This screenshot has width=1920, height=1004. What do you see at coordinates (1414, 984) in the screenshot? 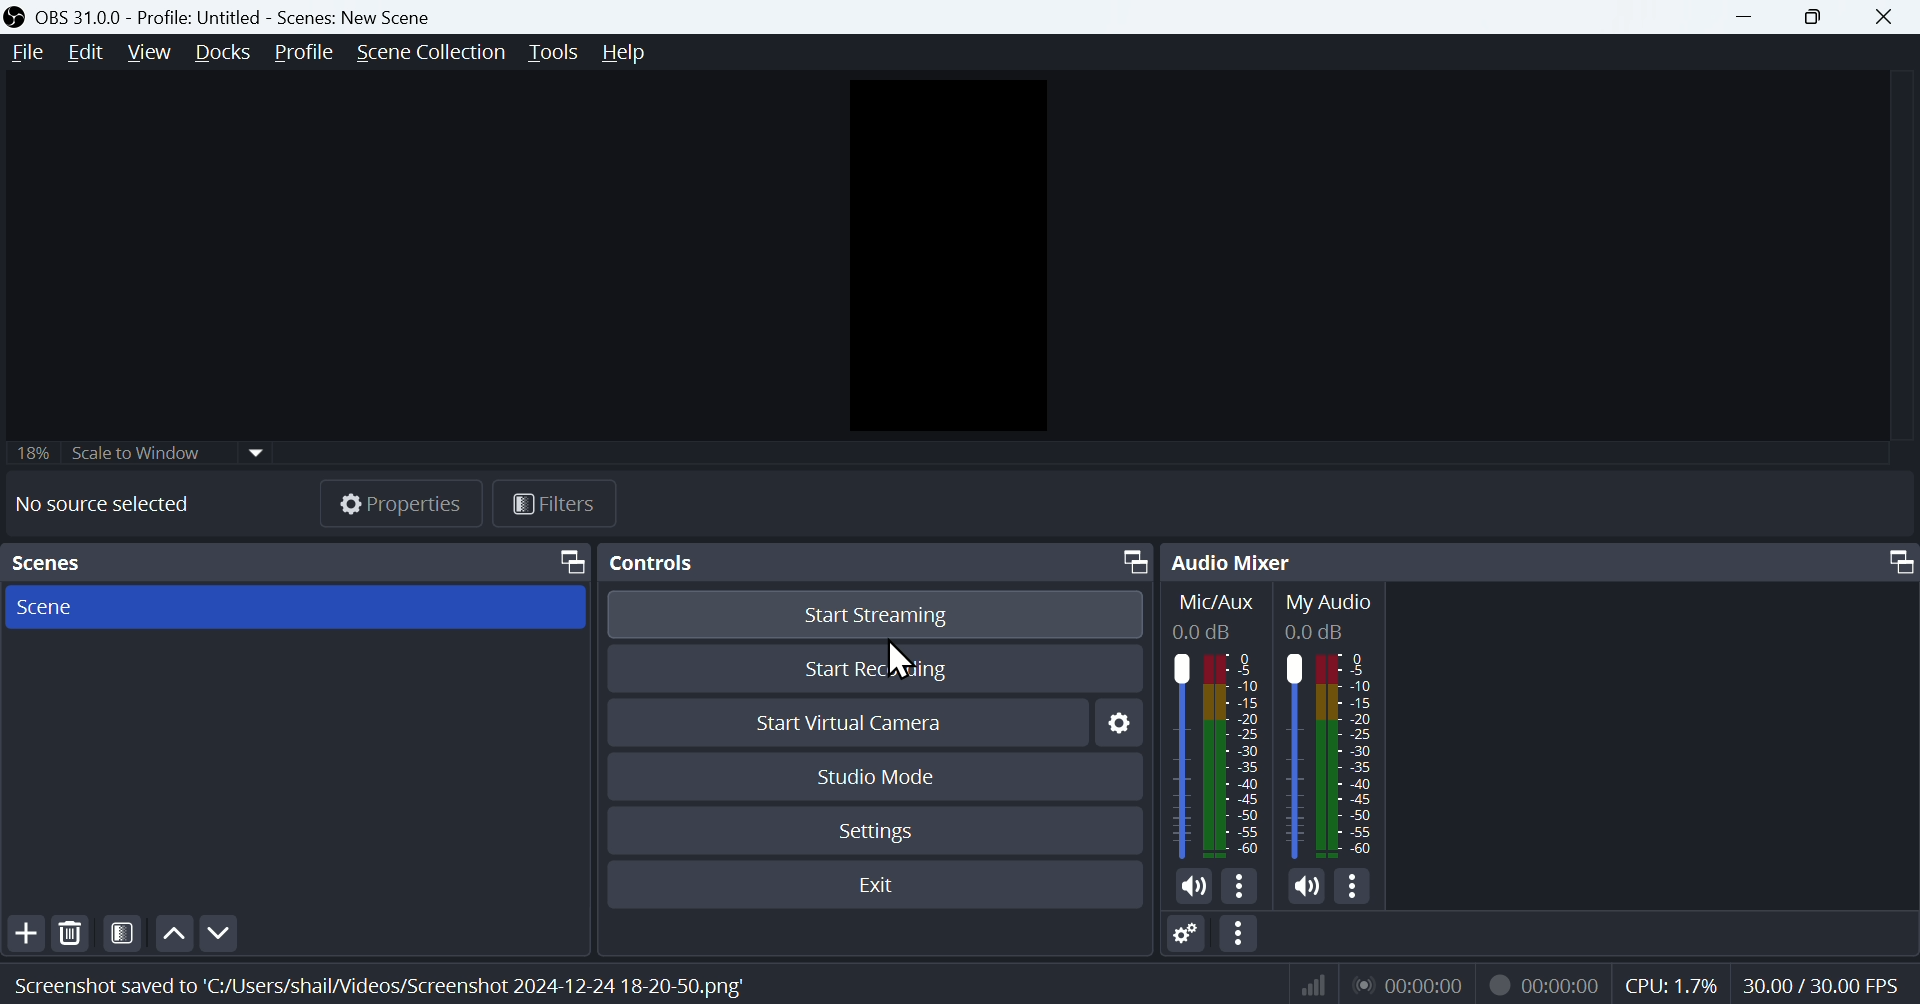
I see `Timer` at bounding box center [1414, 984].